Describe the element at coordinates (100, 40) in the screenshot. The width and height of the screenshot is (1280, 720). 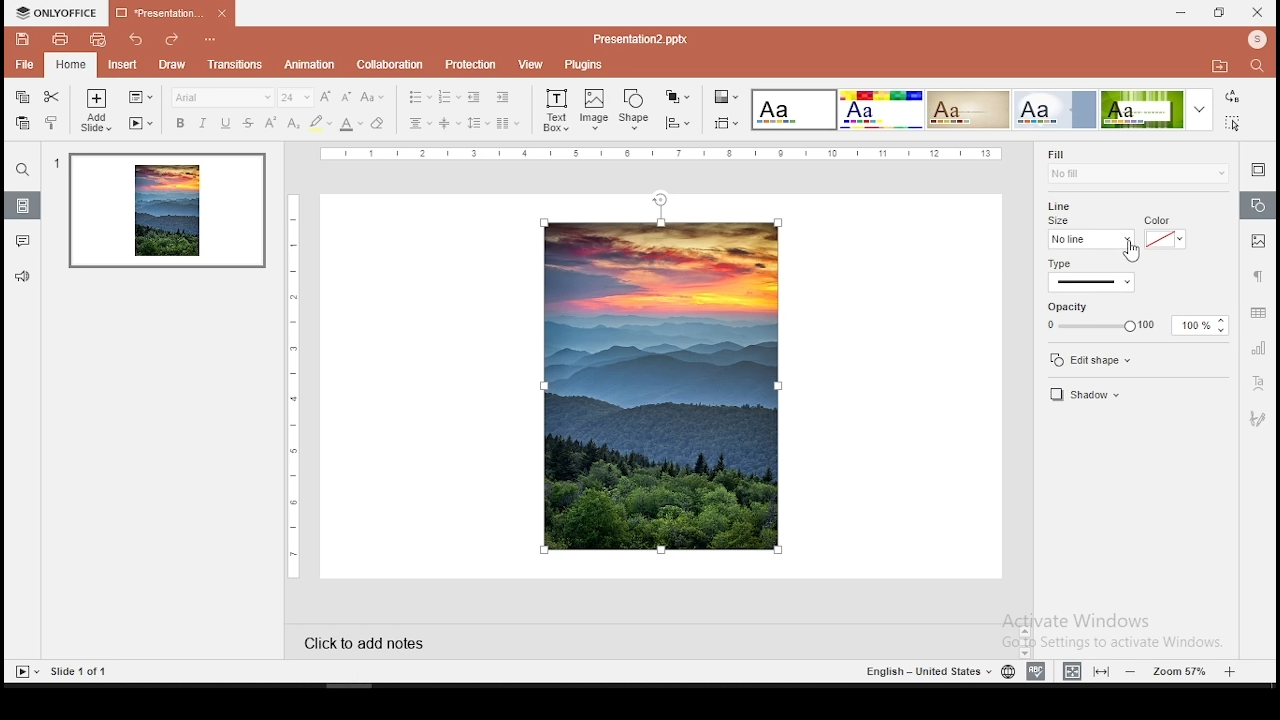
I see `quick print` at that location.